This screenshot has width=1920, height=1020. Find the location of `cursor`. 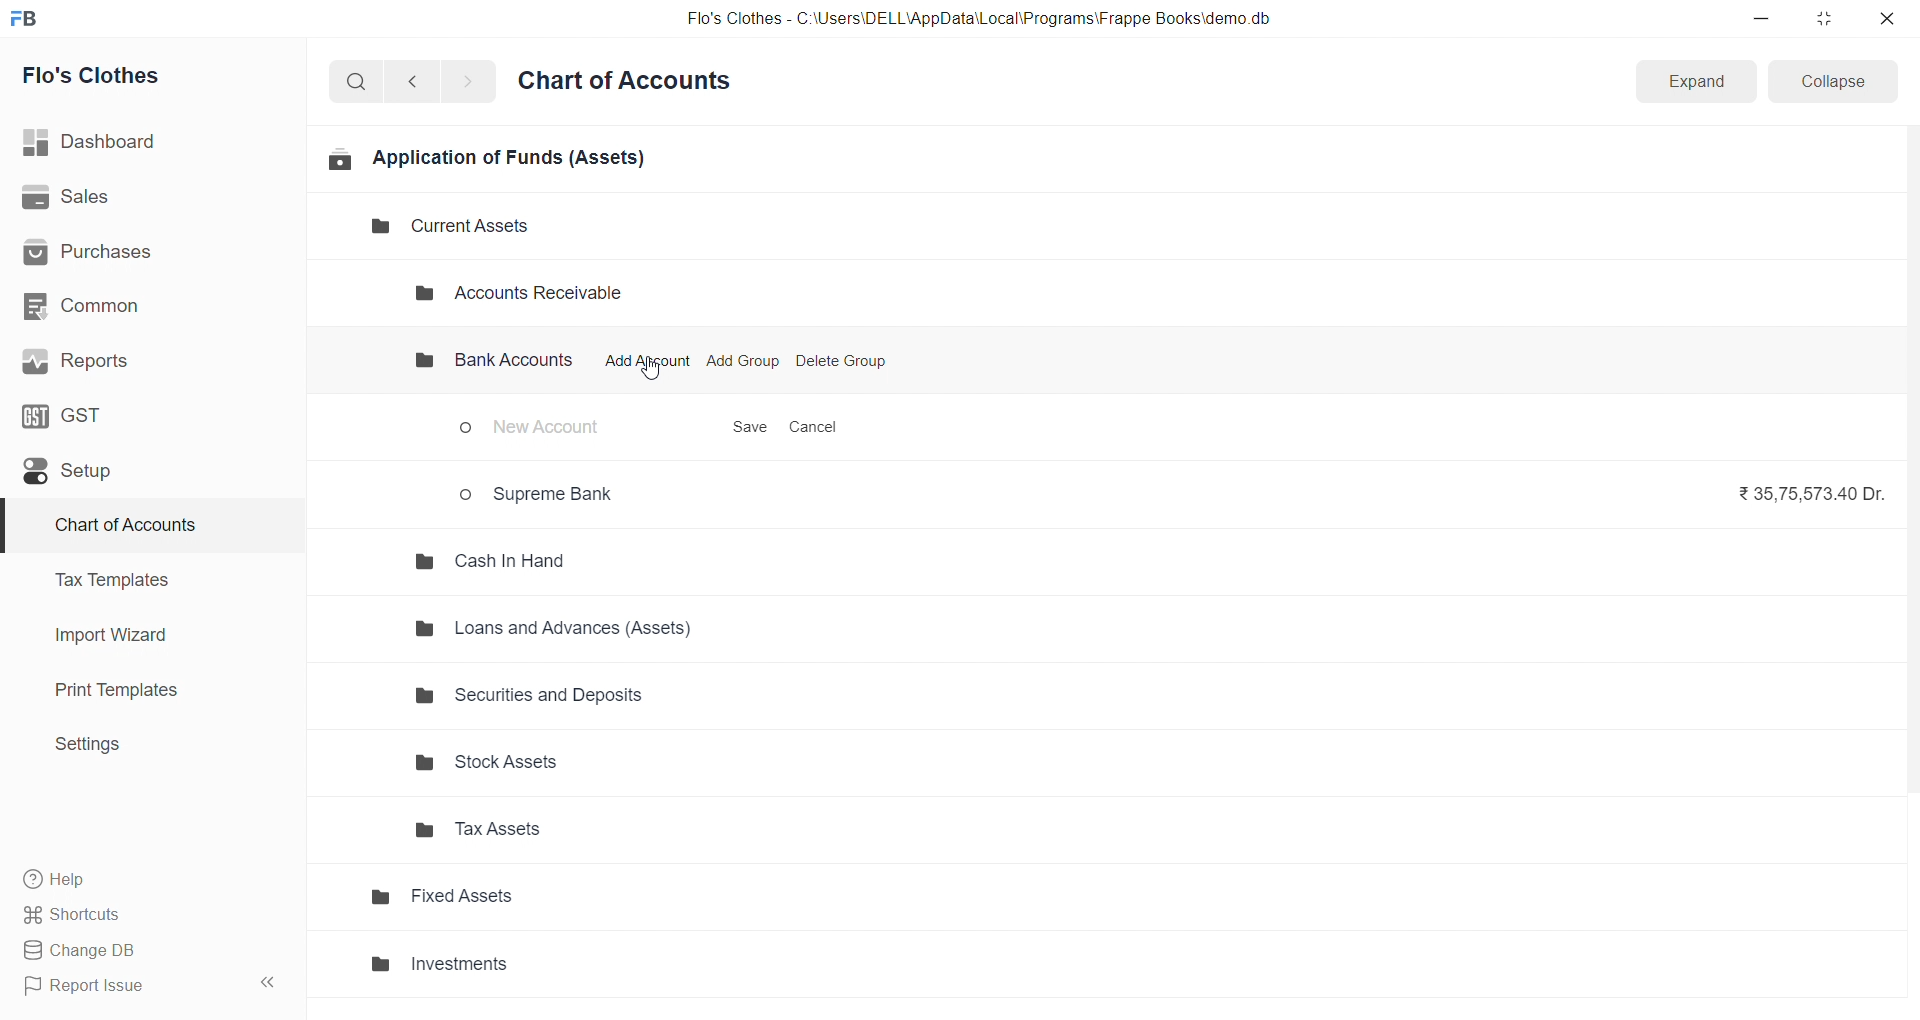

cursor is located at coordinates (649, 372).